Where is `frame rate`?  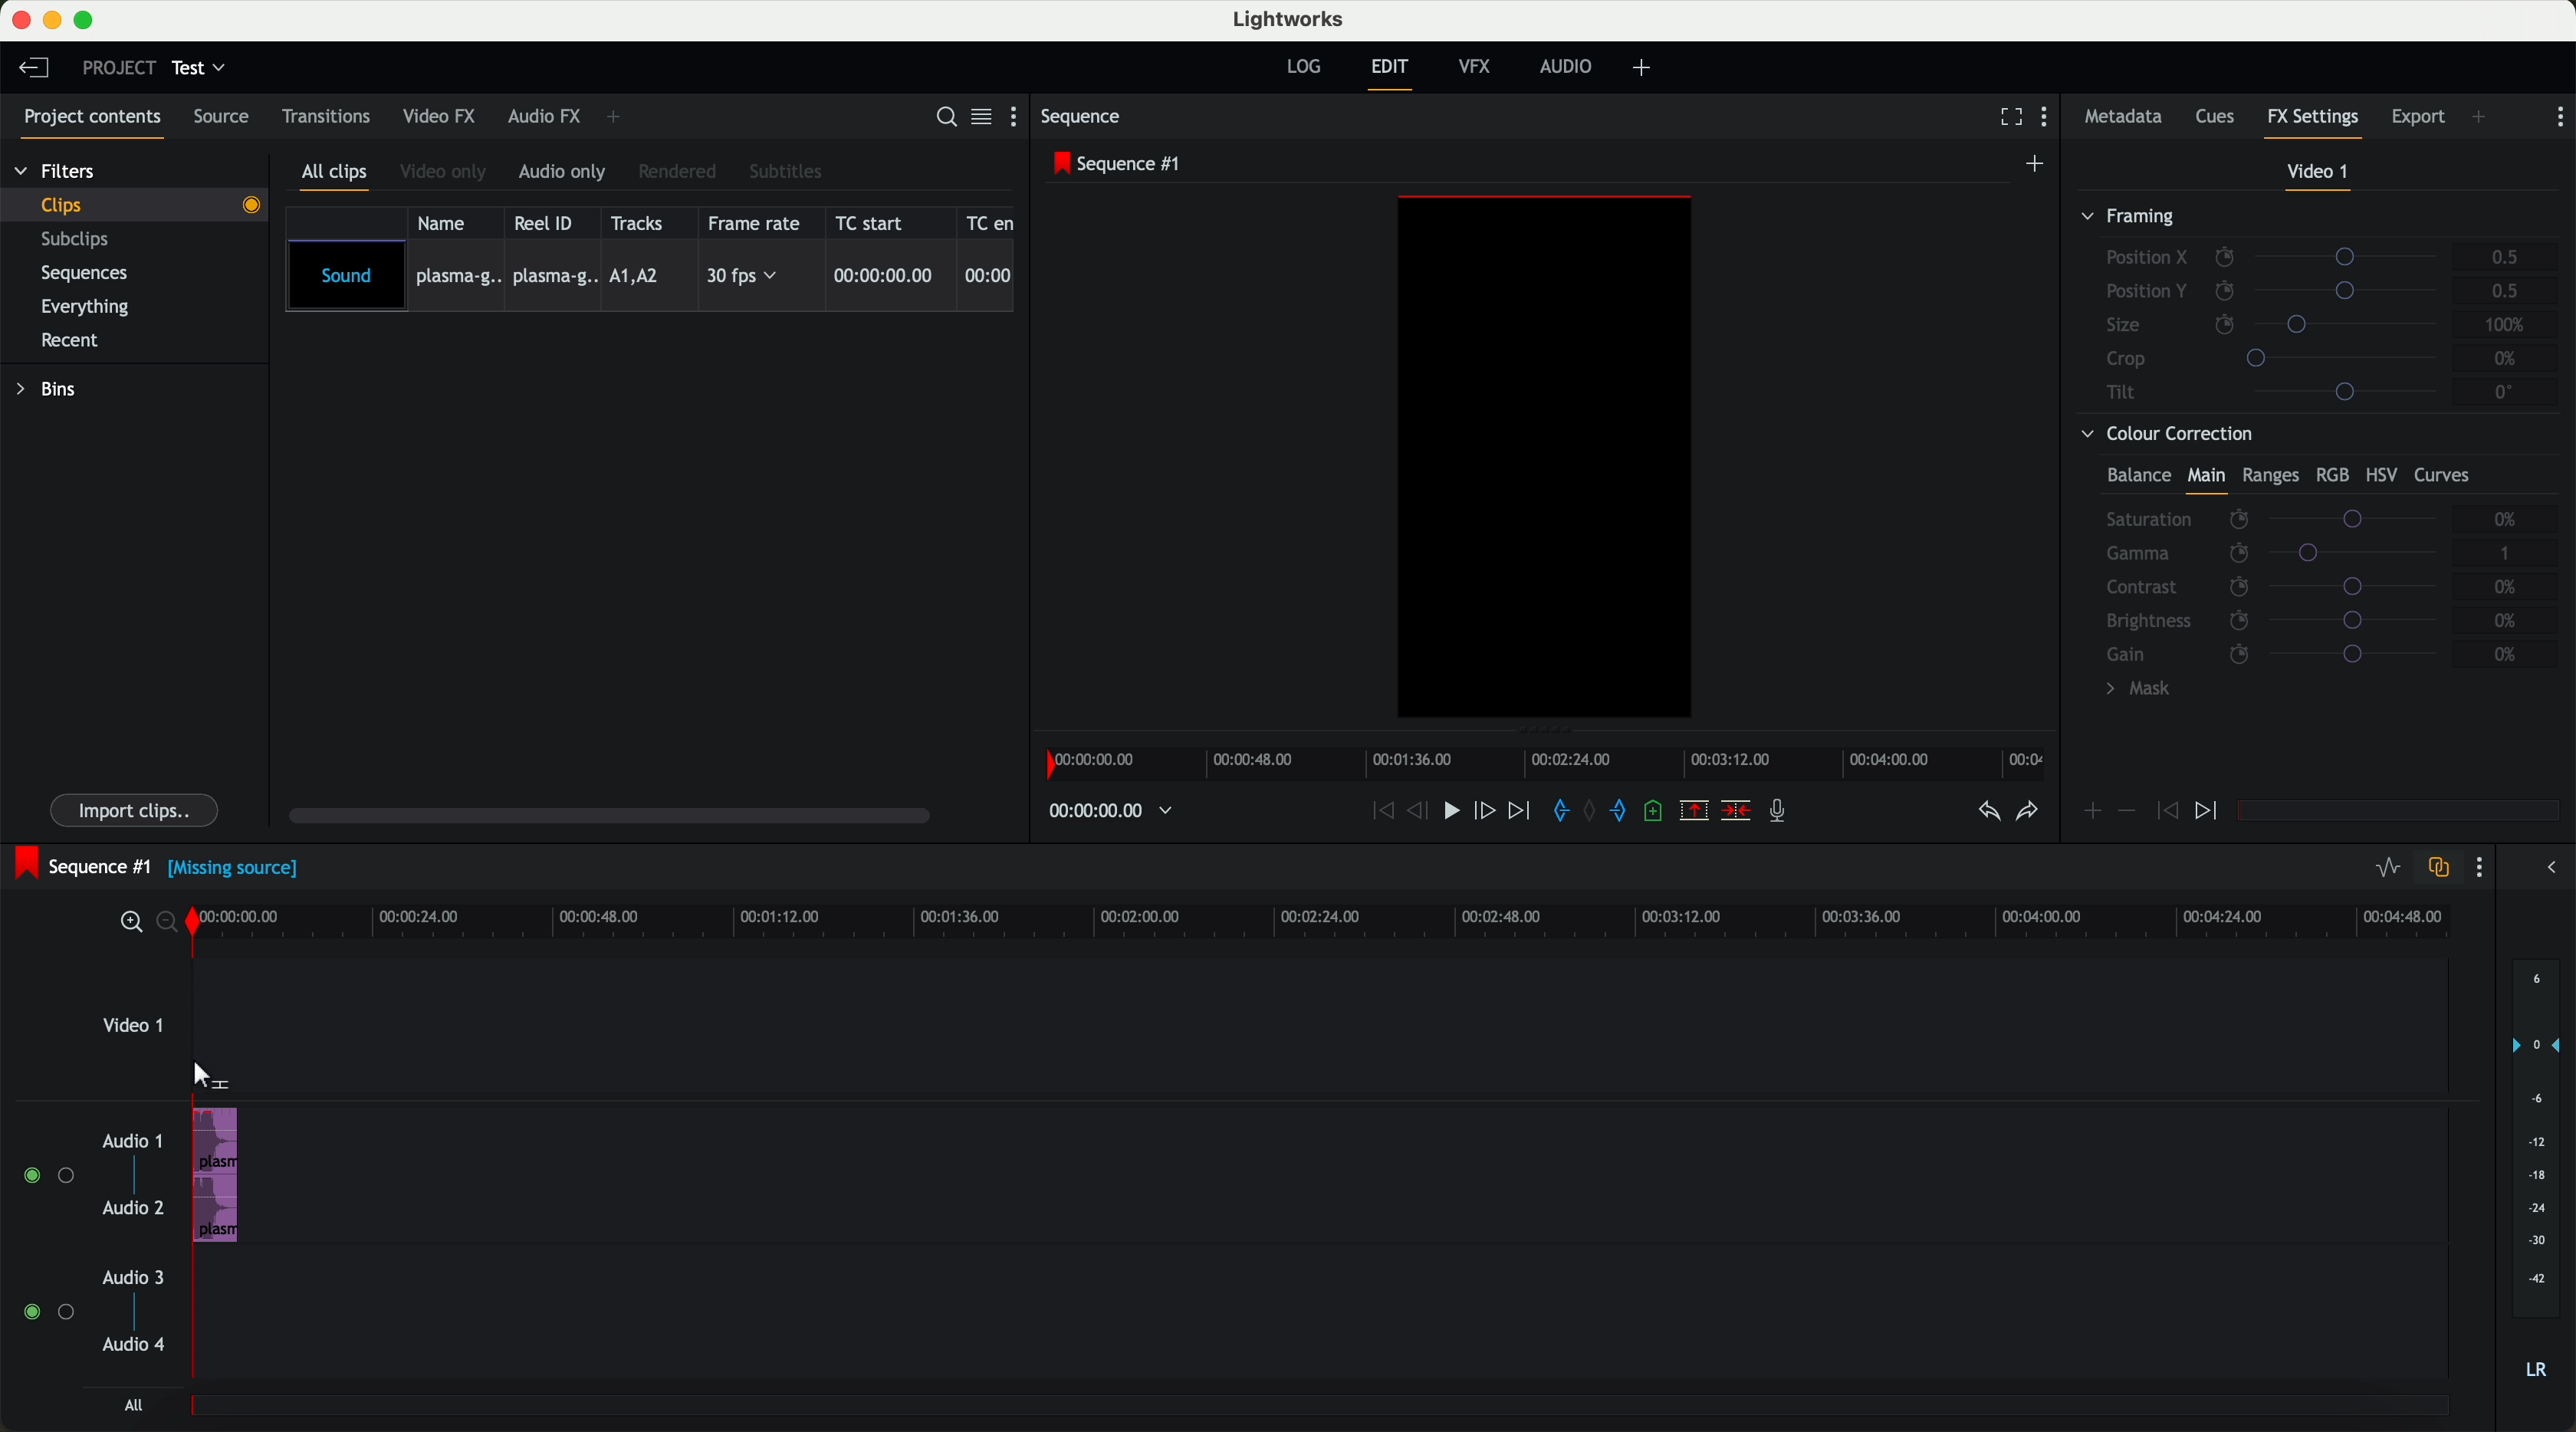 frame rate is located at coordinates (758, 223).